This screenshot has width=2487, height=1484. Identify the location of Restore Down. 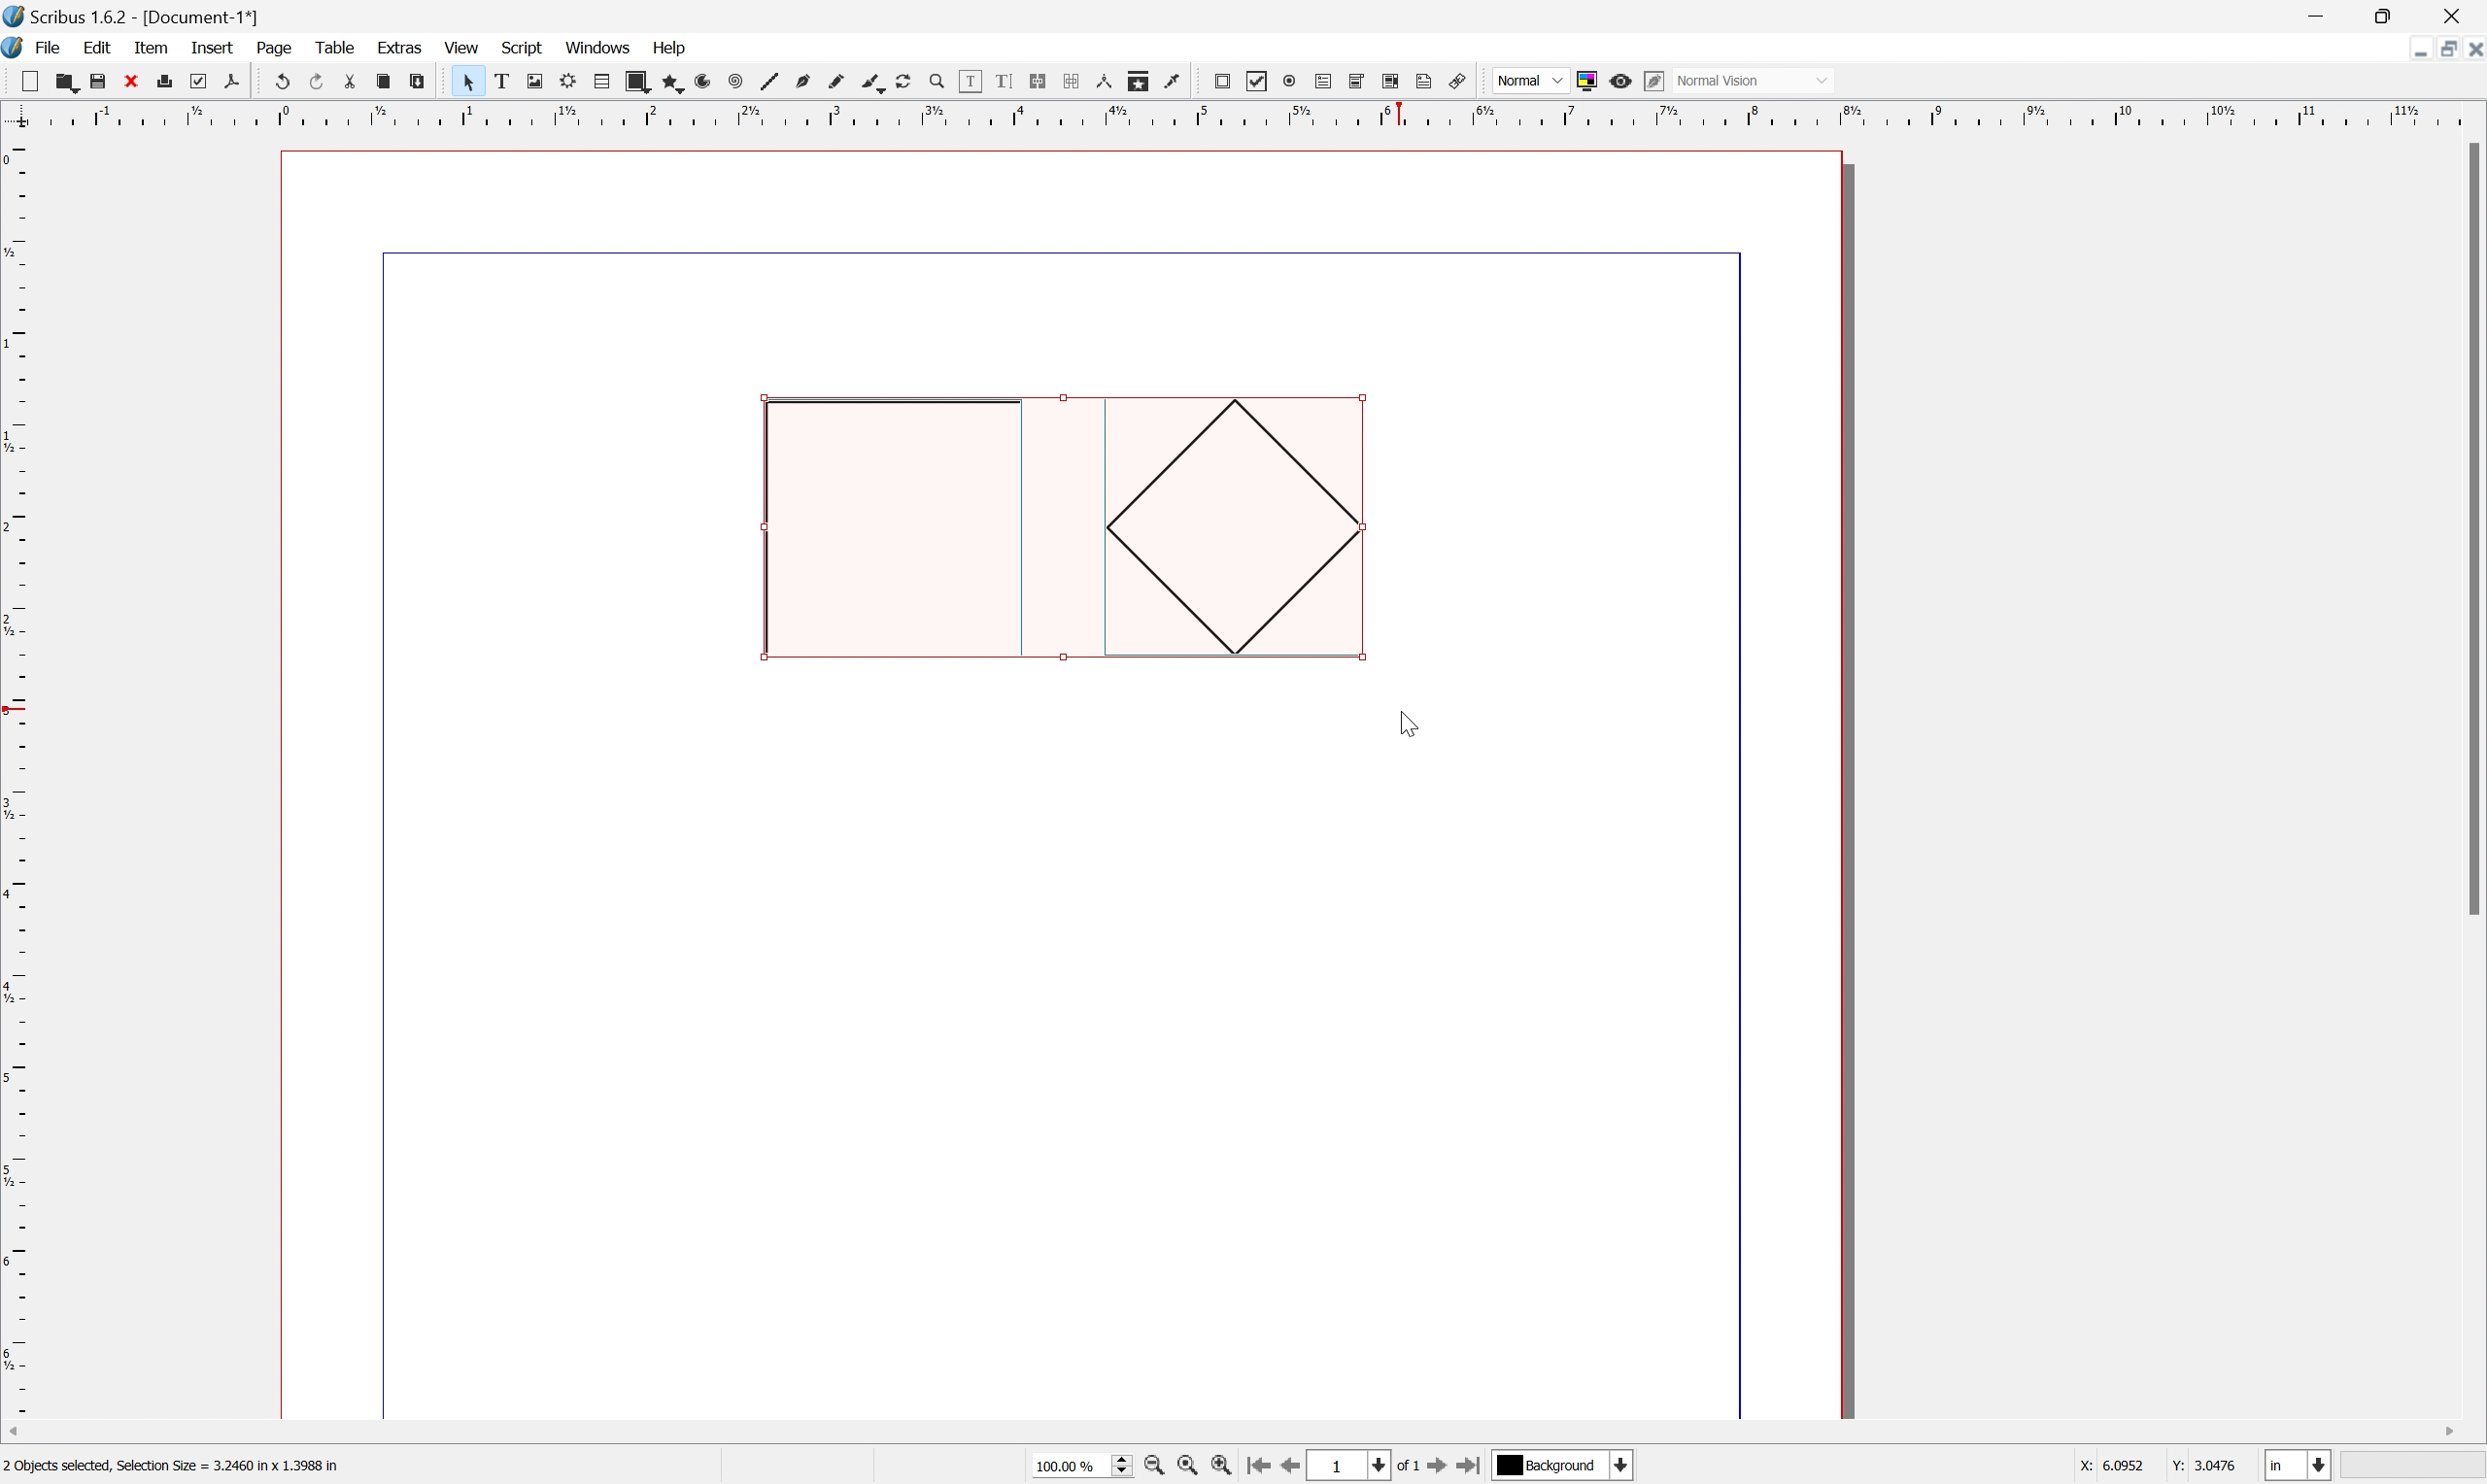
(2388, 14).